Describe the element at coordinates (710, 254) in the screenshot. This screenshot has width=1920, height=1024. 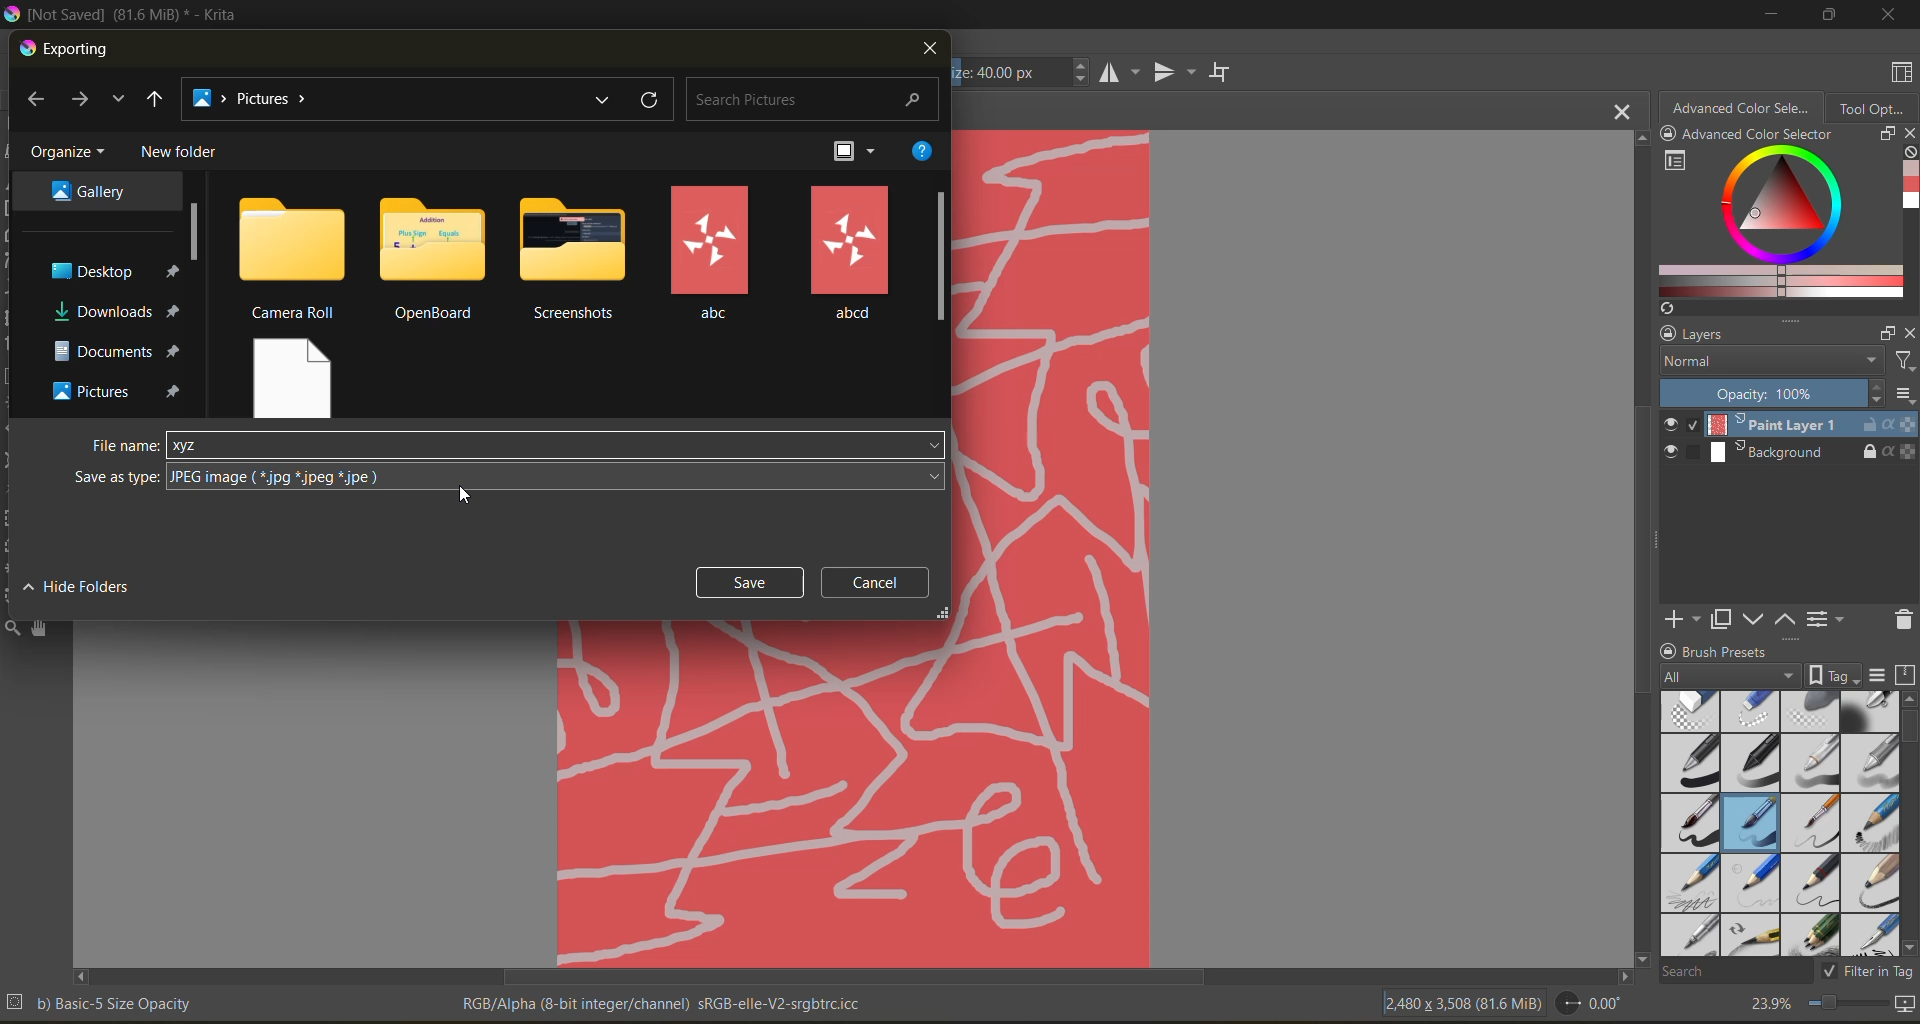
I see `folders` at that location.